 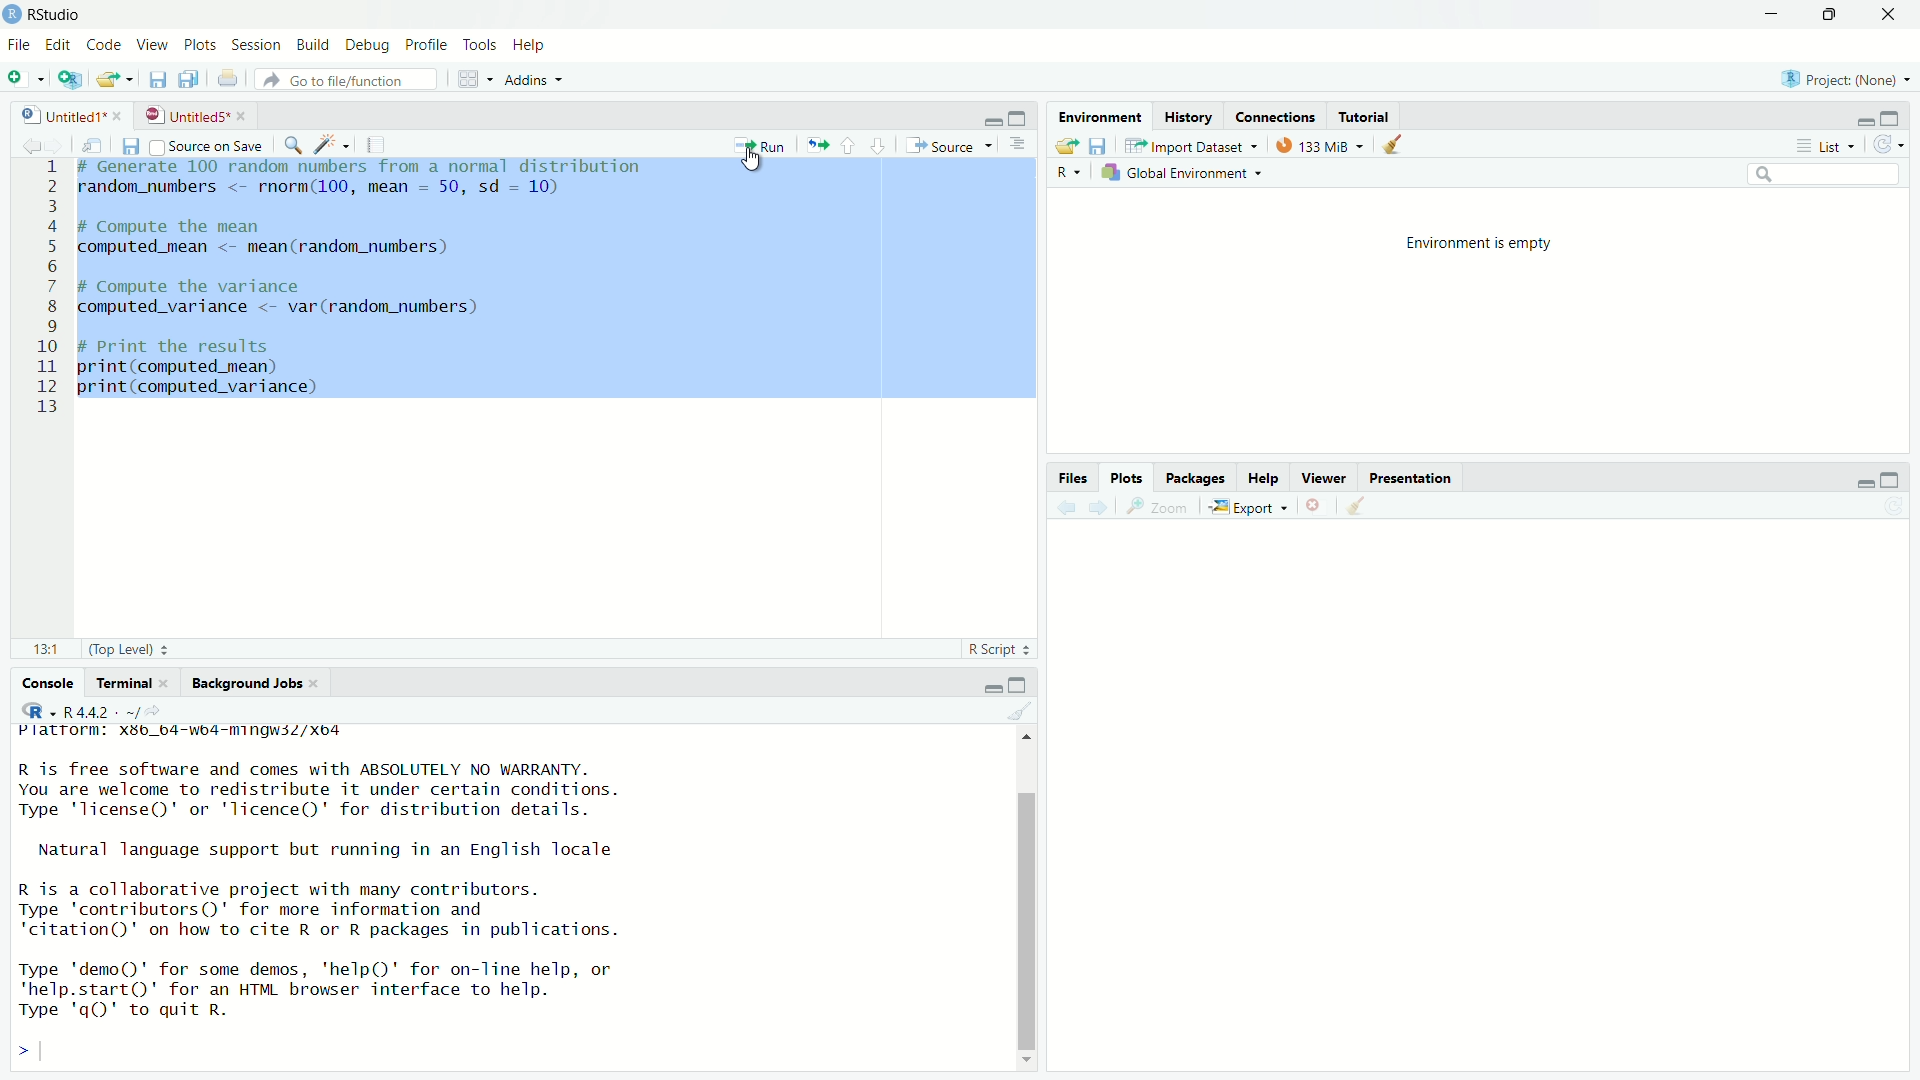 I want to click on minimize, so click(x=1858, y=118).